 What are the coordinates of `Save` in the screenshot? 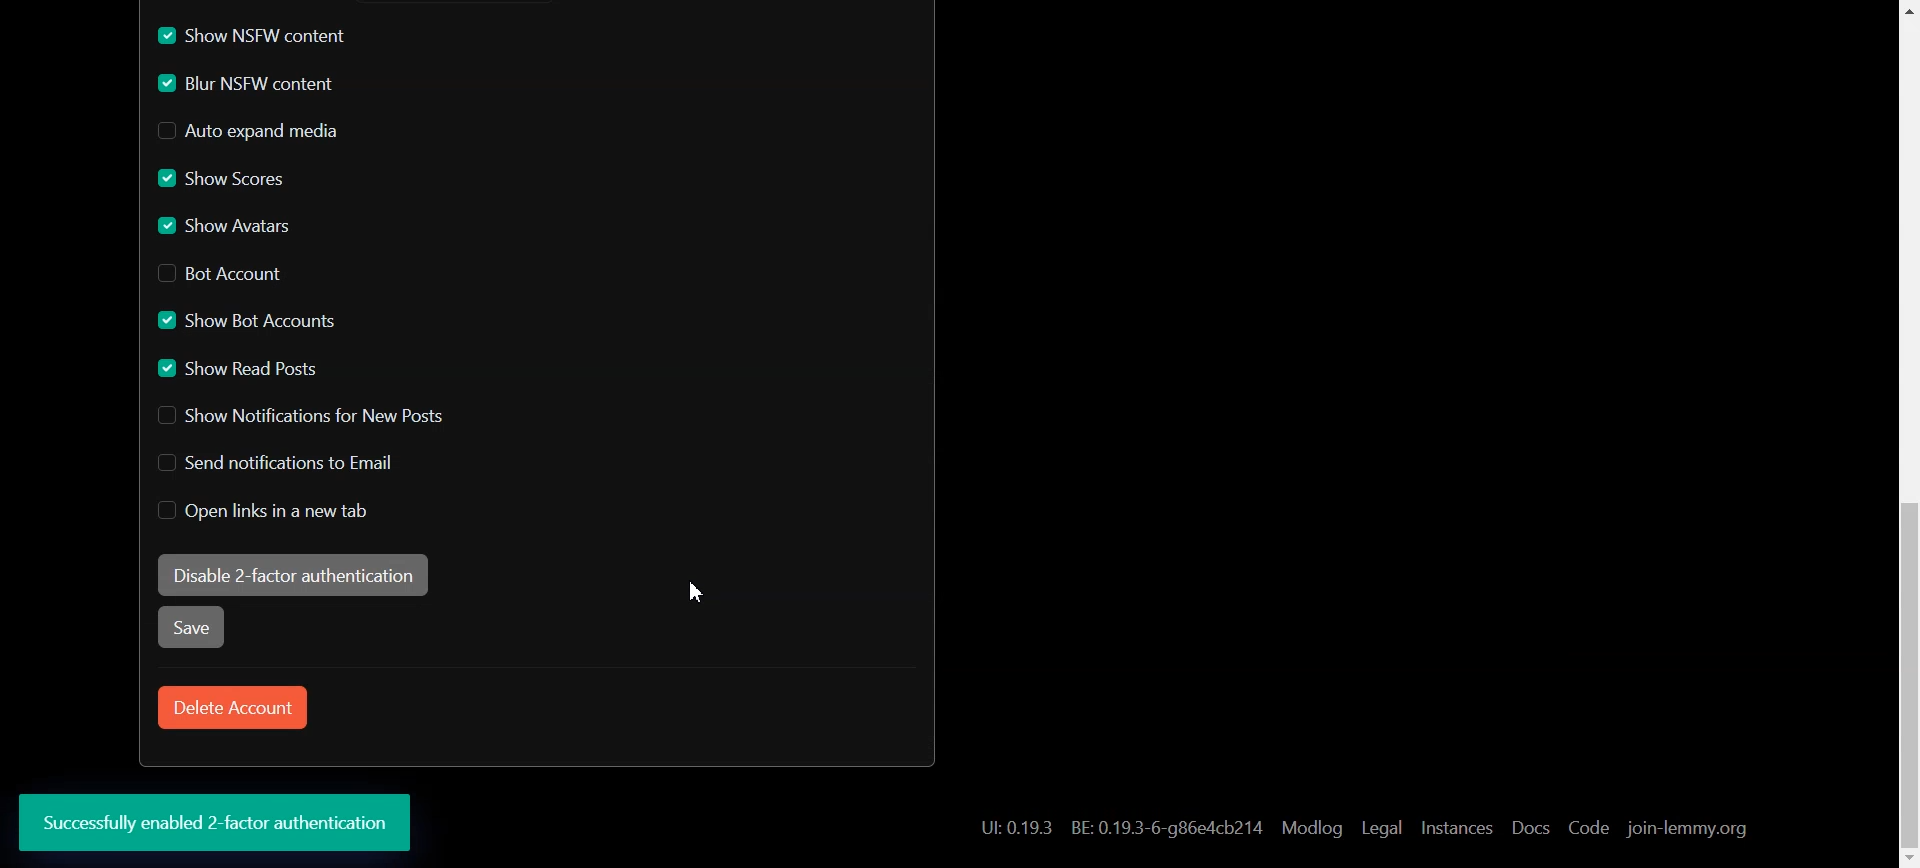 It's located at (193, 626).